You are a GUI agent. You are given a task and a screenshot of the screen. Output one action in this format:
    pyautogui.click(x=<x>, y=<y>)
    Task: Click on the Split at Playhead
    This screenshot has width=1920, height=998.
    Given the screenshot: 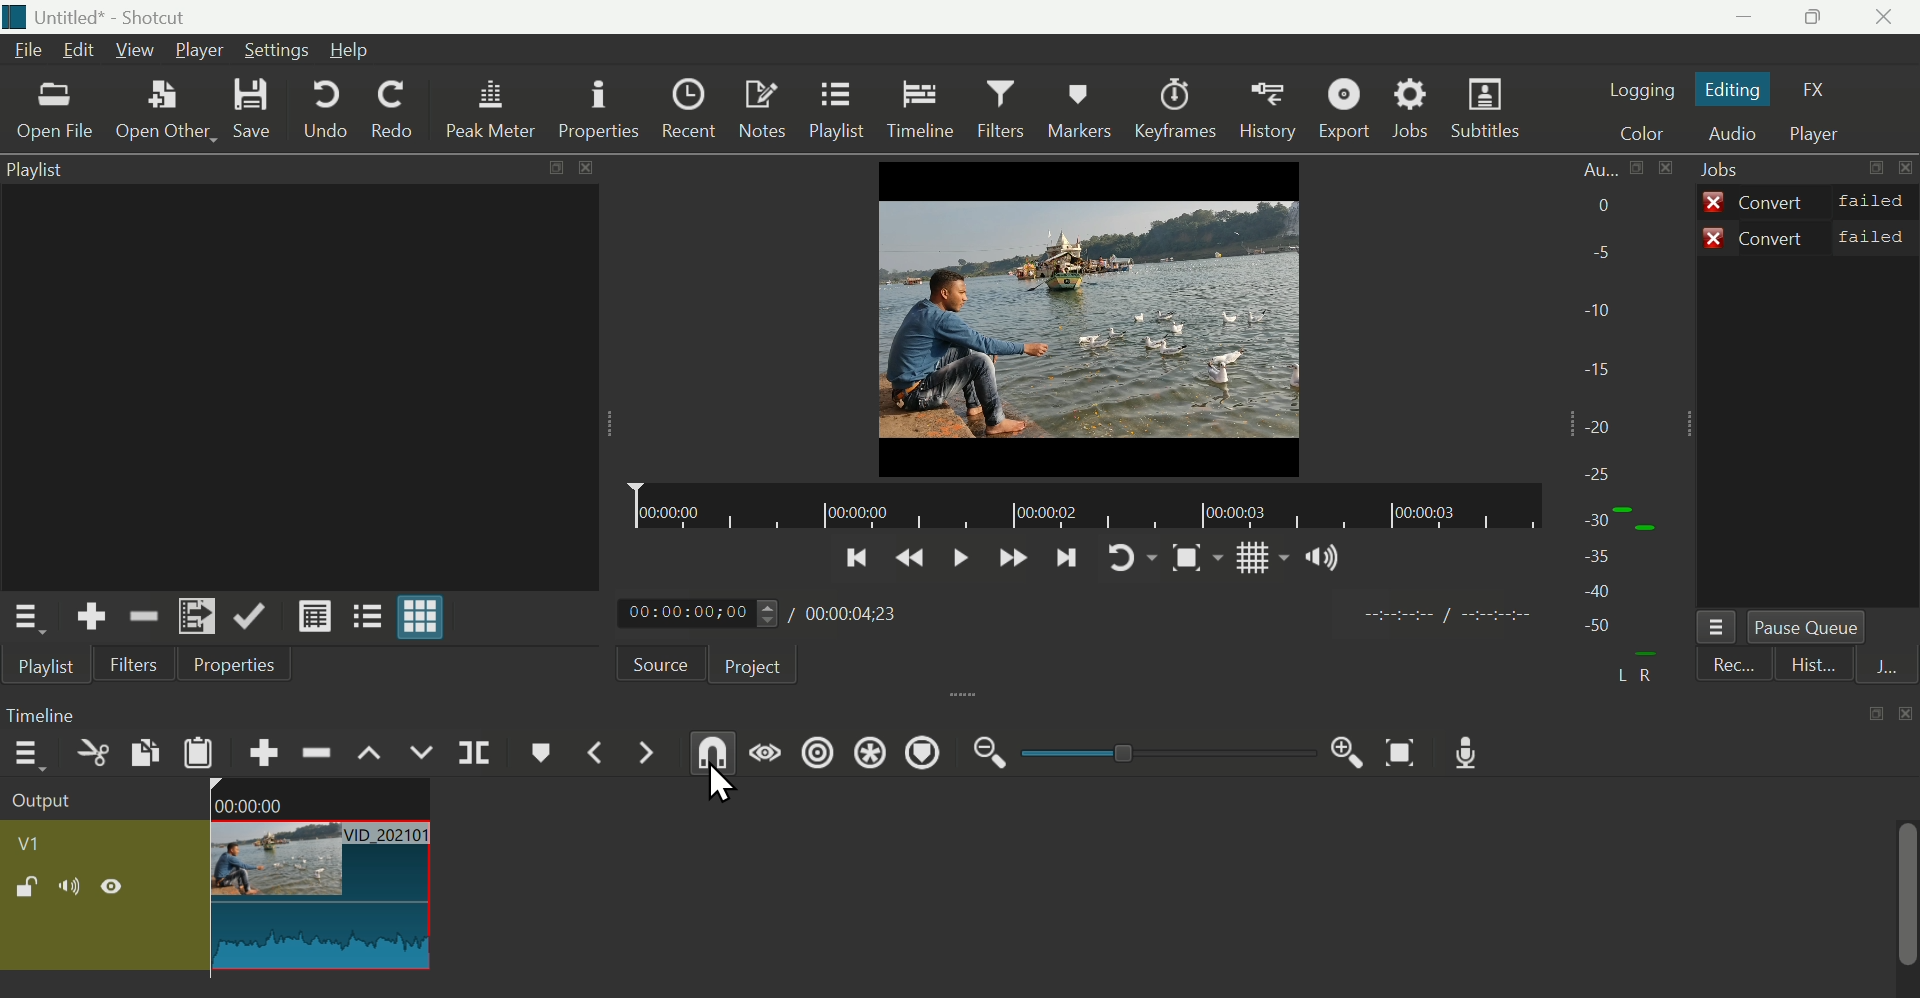 What is the action you would take?
    pyautogui.click(x=472, y=755)
    